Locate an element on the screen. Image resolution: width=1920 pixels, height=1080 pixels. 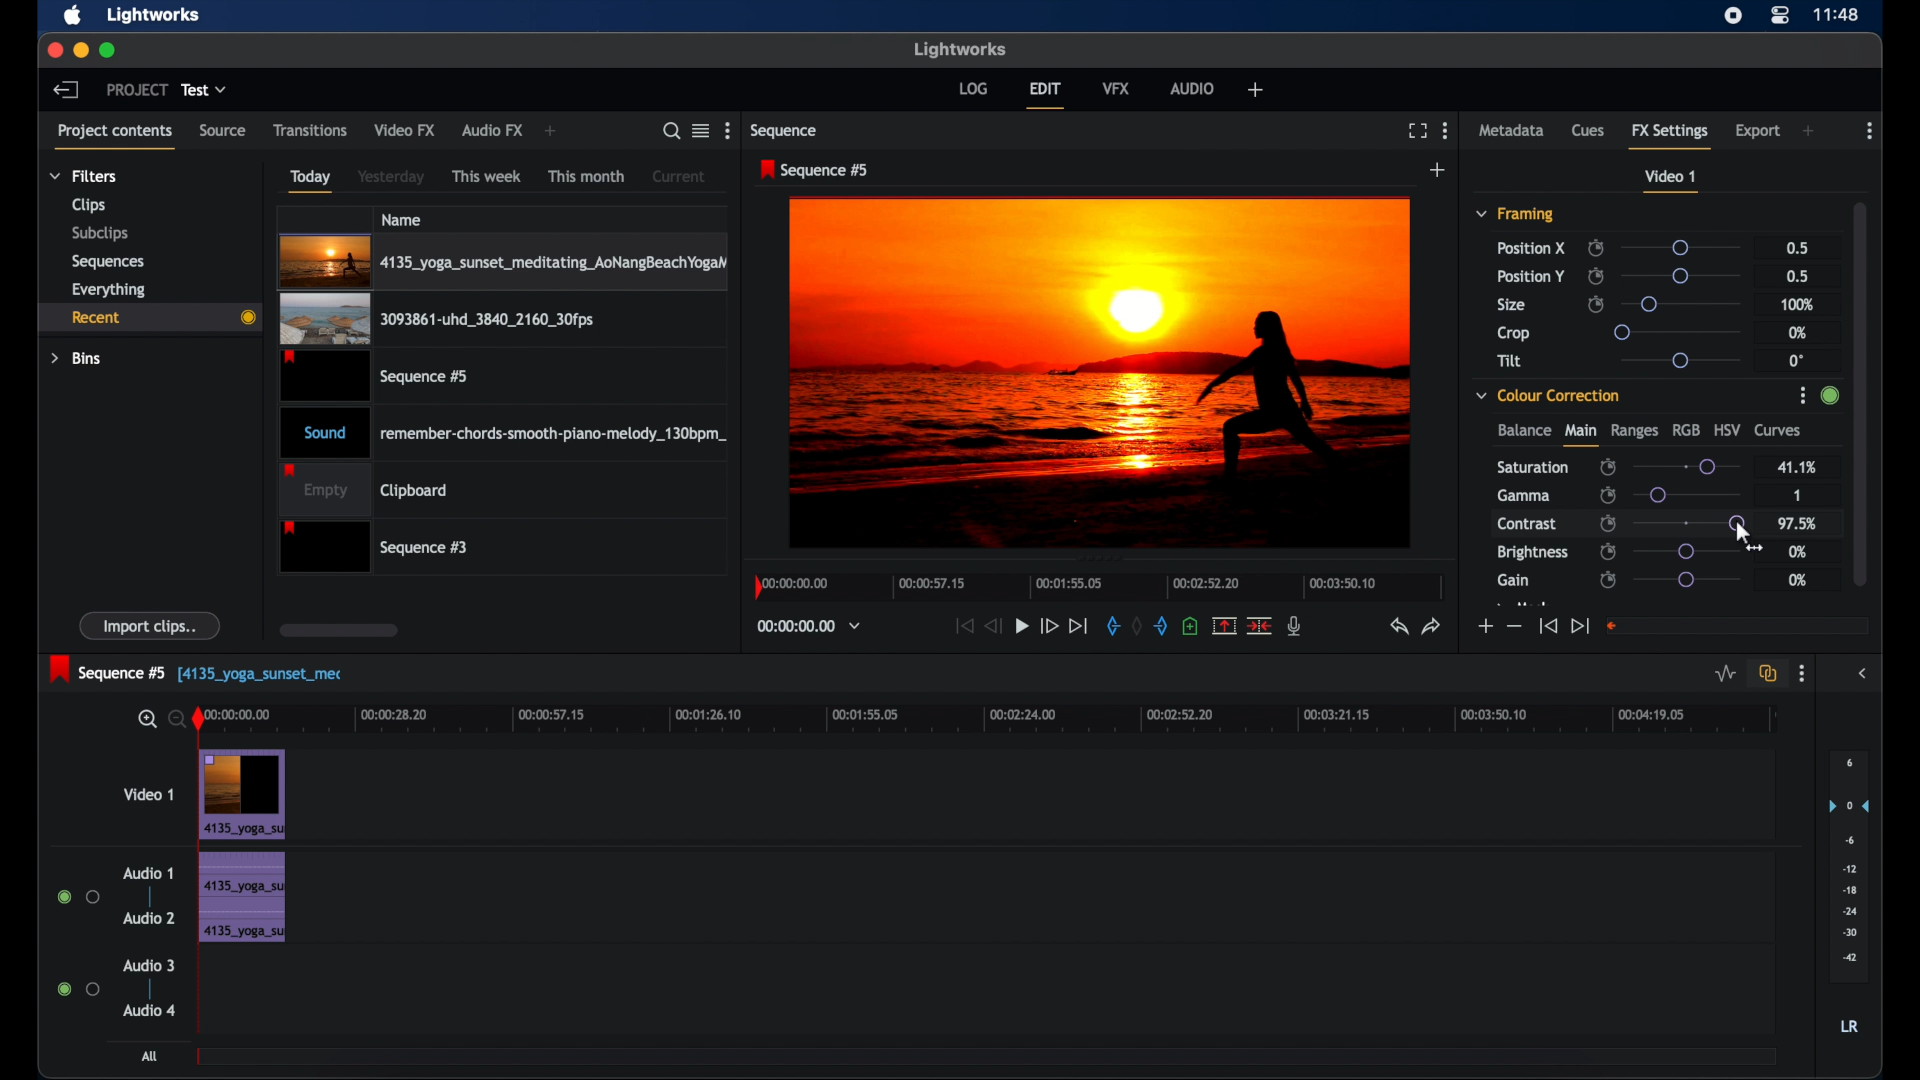
radio buttons is located at coordinates (78, 989).